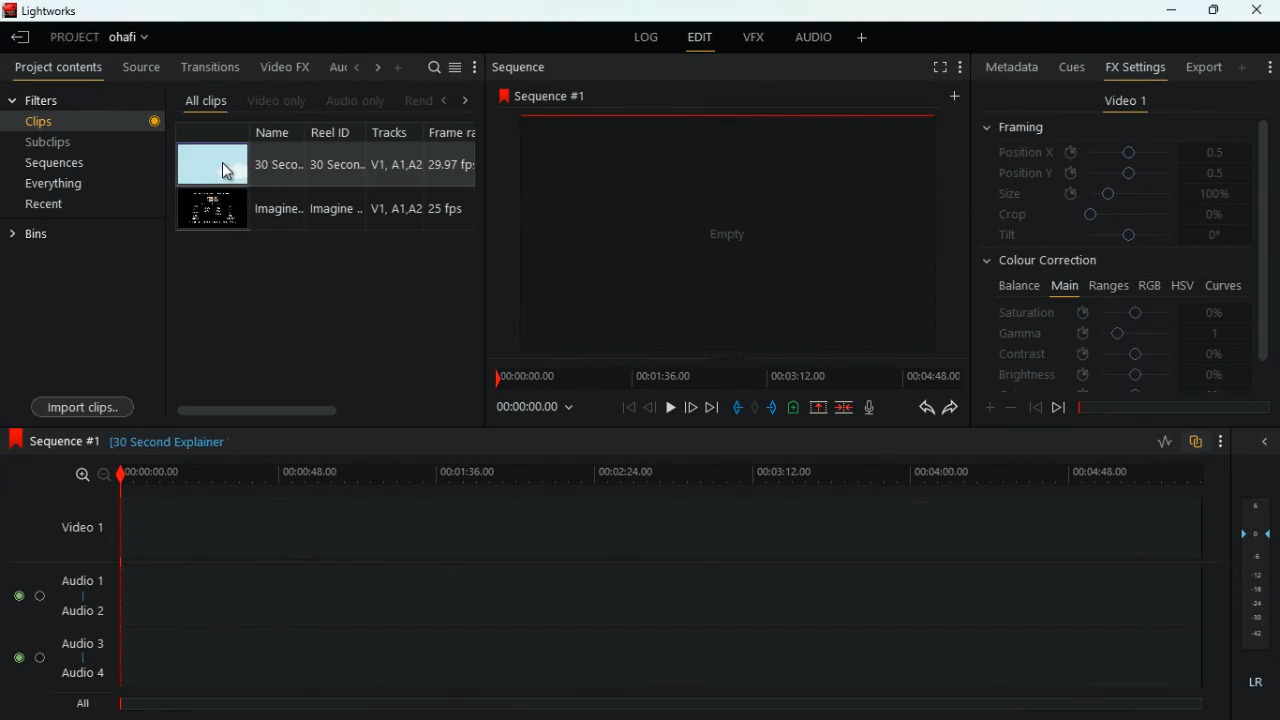 This screenshot has height=720, width=1280. What do you see at coordinates (1196, 443) in the screenshot?
I see `overlap` at bounding box center [1196, 443].